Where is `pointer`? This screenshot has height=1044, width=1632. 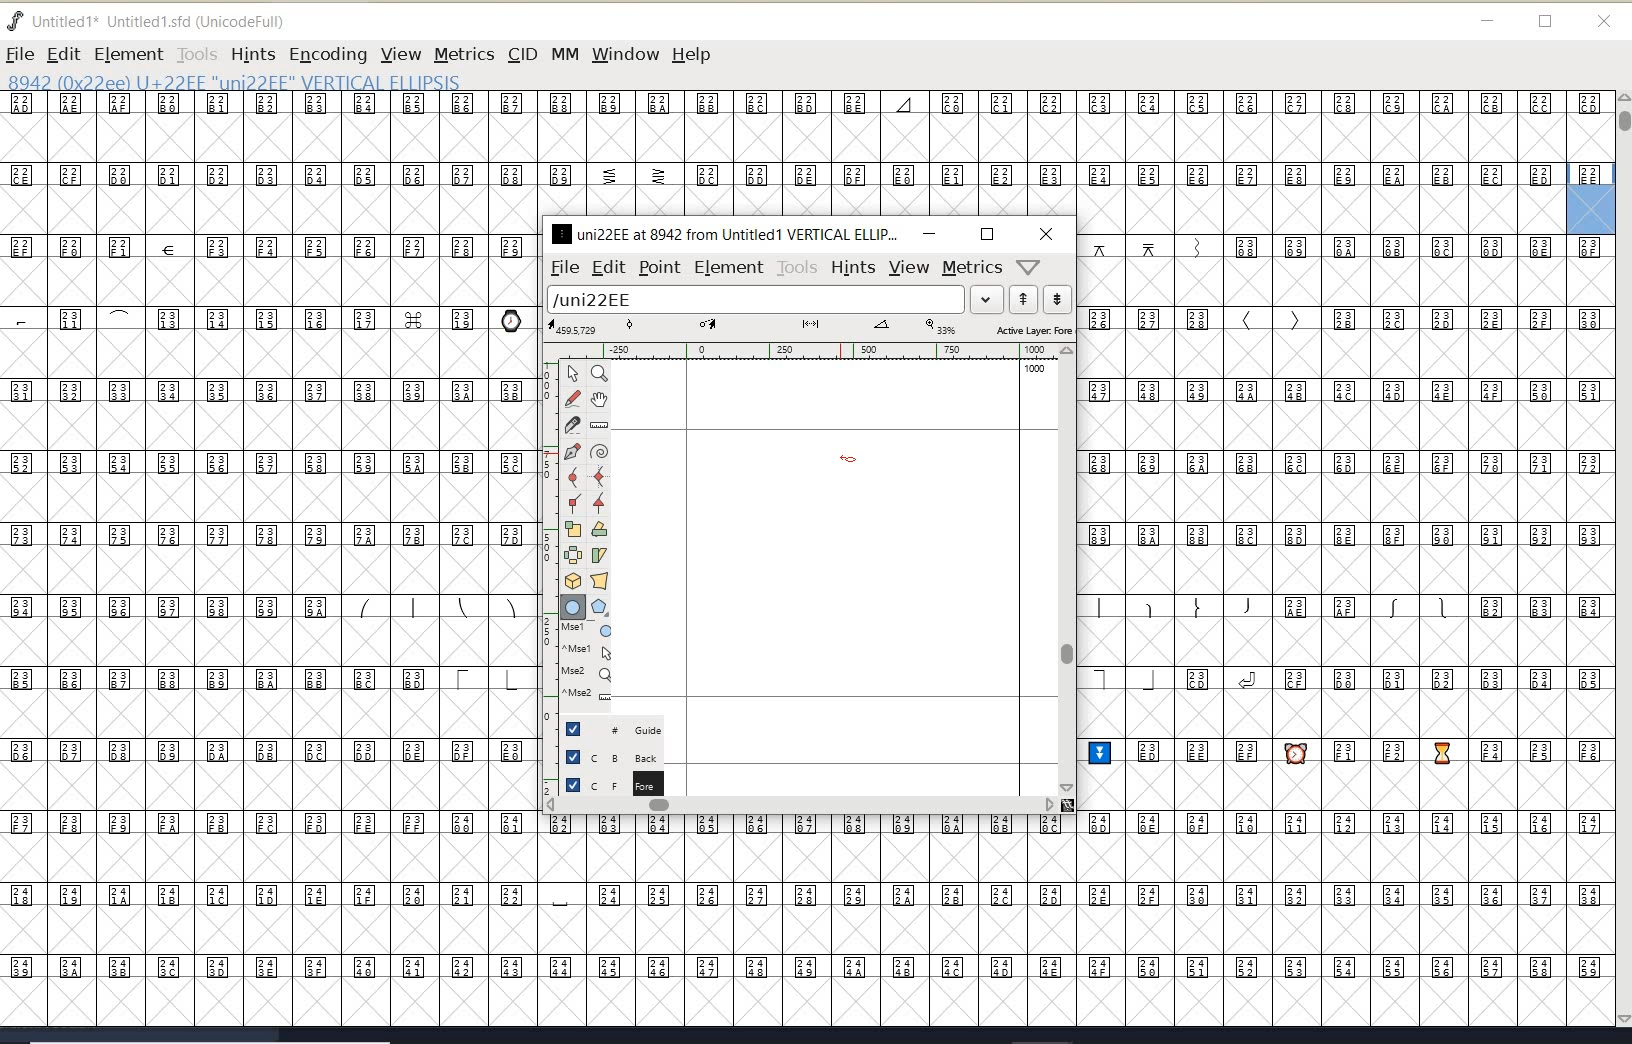 pointer is located at coordinates (574, 374).